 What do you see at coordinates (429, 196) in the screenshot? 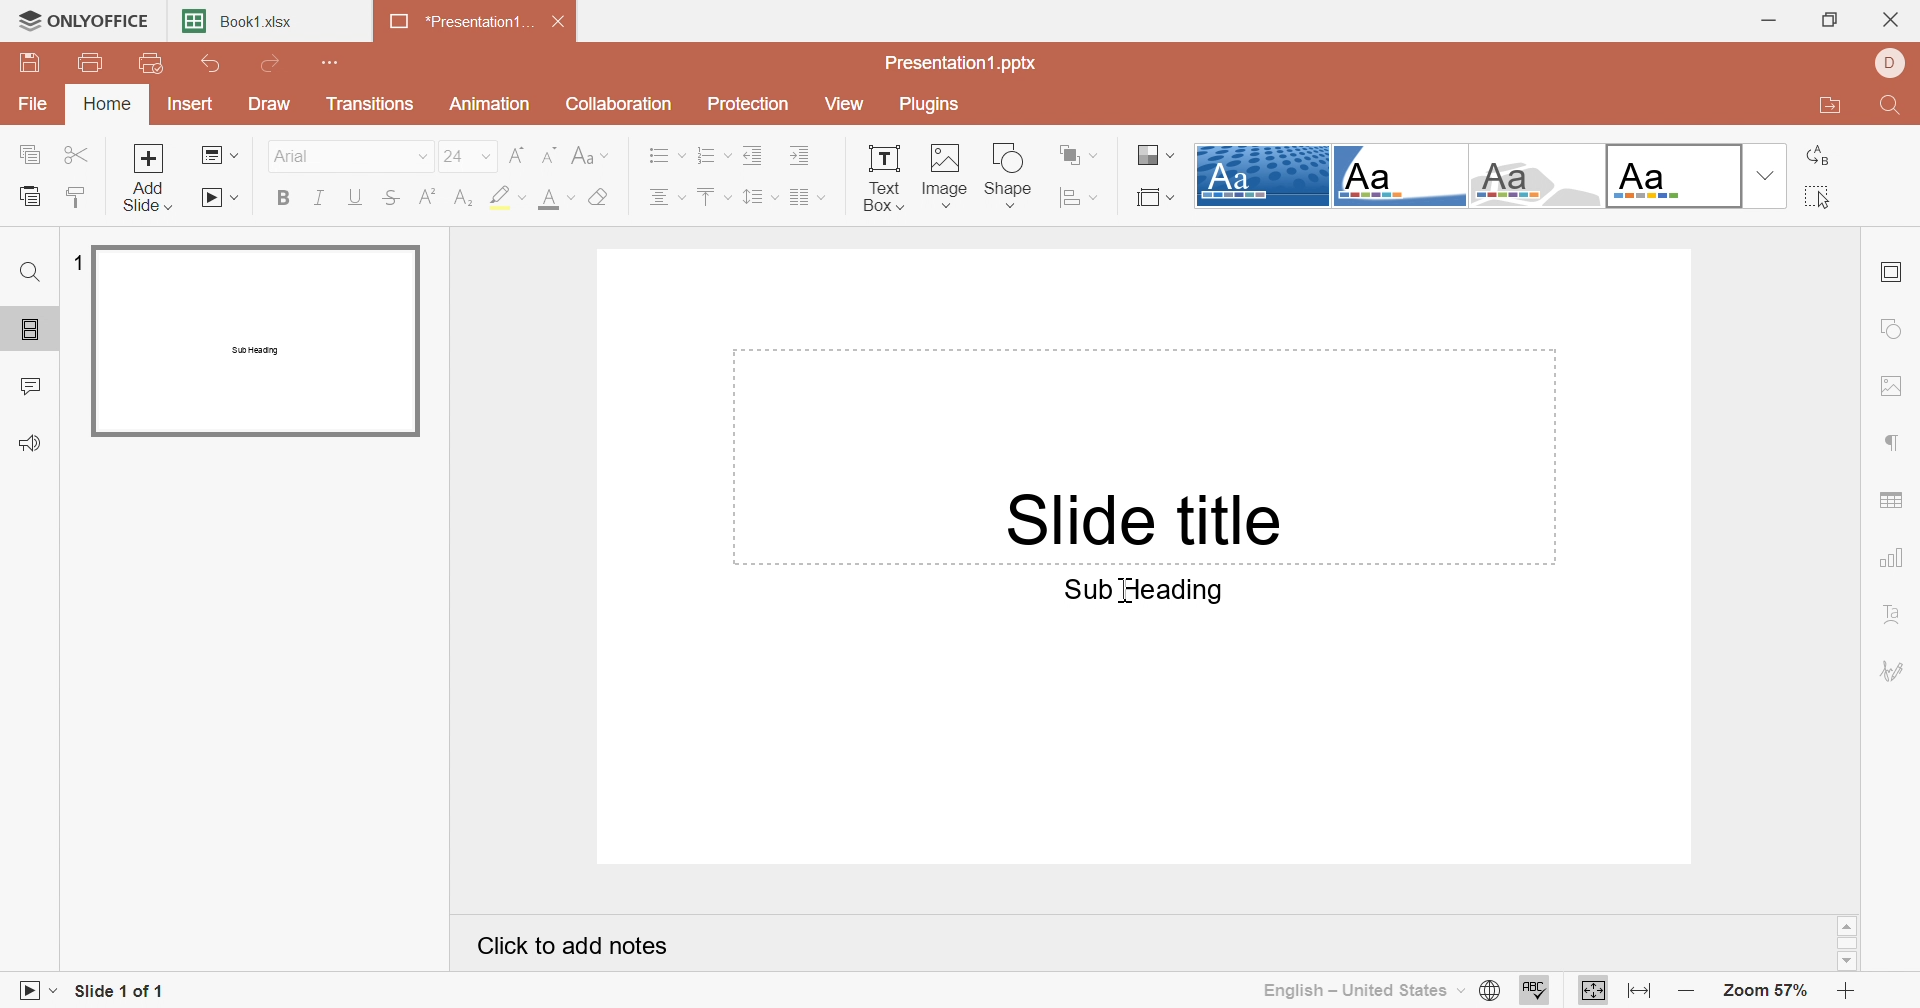
I see `Superscript` at bounding box center [429, 196].